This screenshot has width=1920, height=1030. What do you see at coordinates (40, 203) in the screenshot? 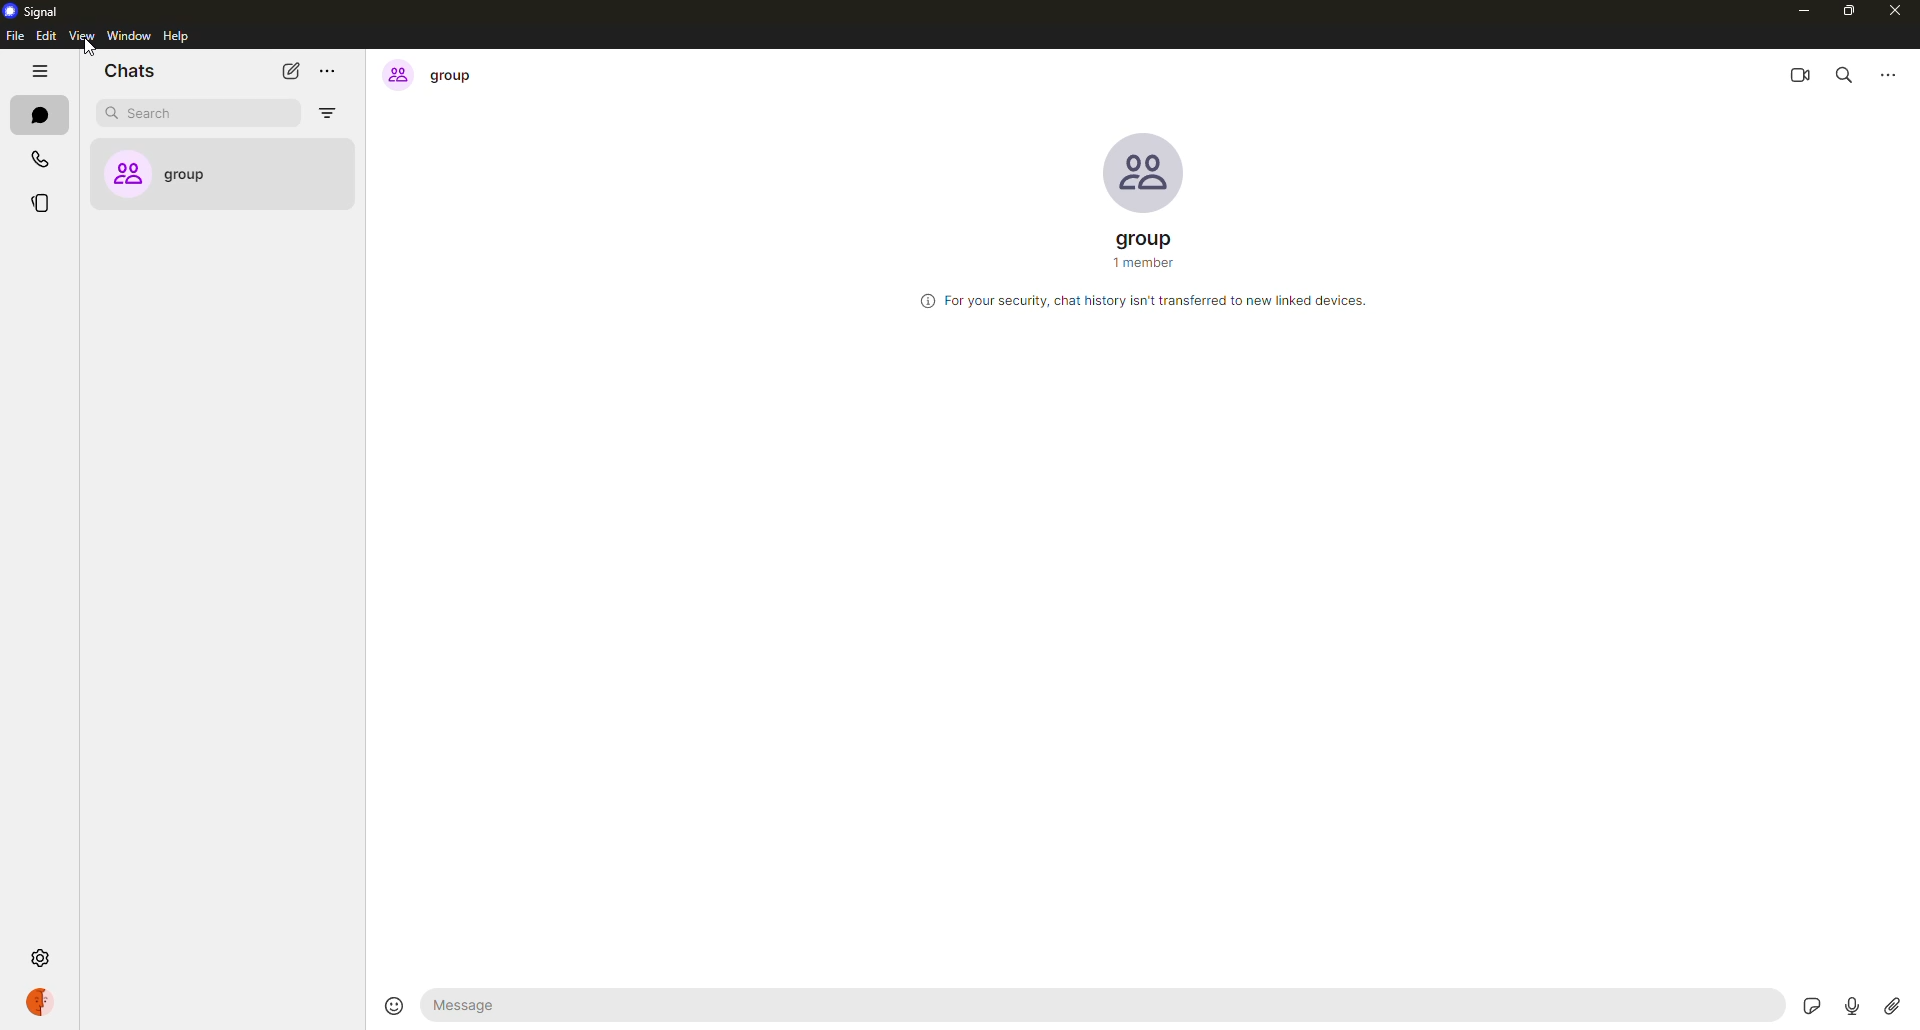
I see `stories` at bounding box center [40, 203].